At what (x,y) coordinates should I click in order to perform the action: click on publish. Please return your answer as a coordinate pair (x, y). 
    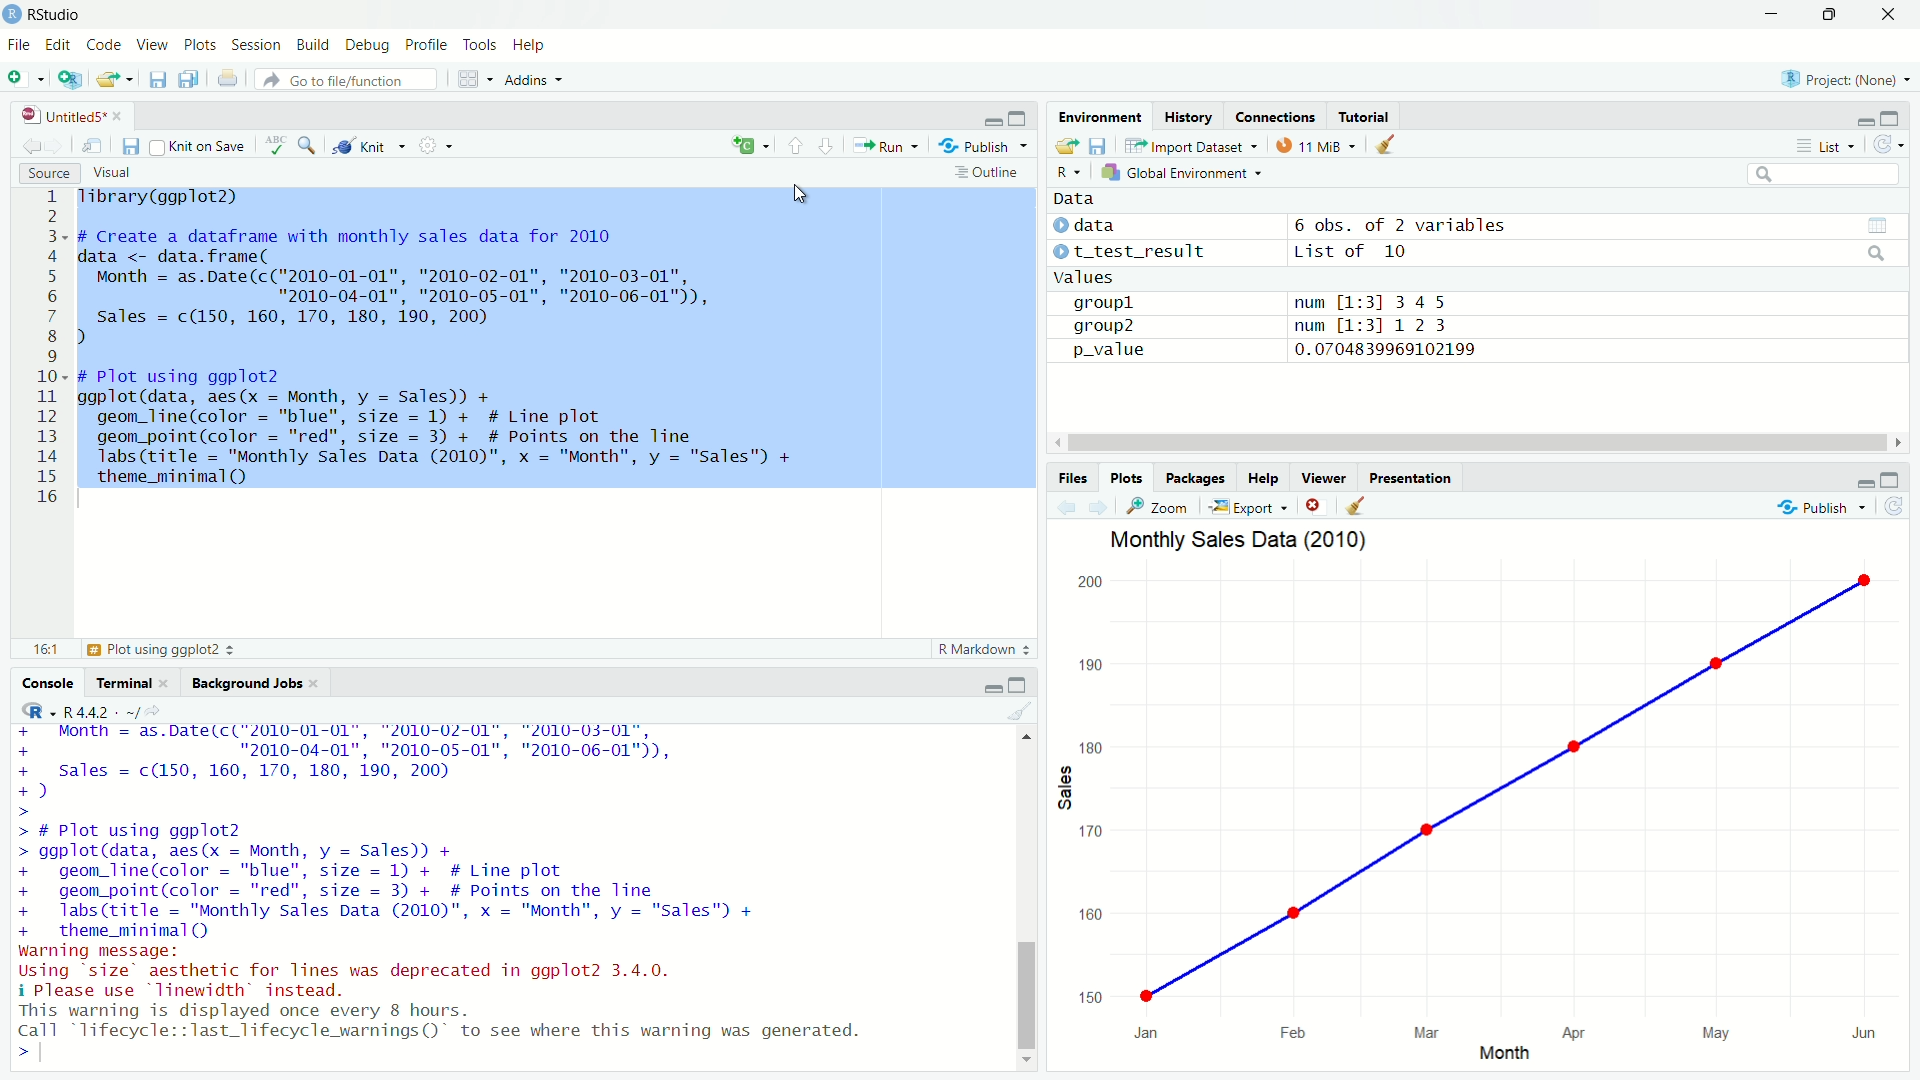
    Looking at the image, I should click on (1824, 508).